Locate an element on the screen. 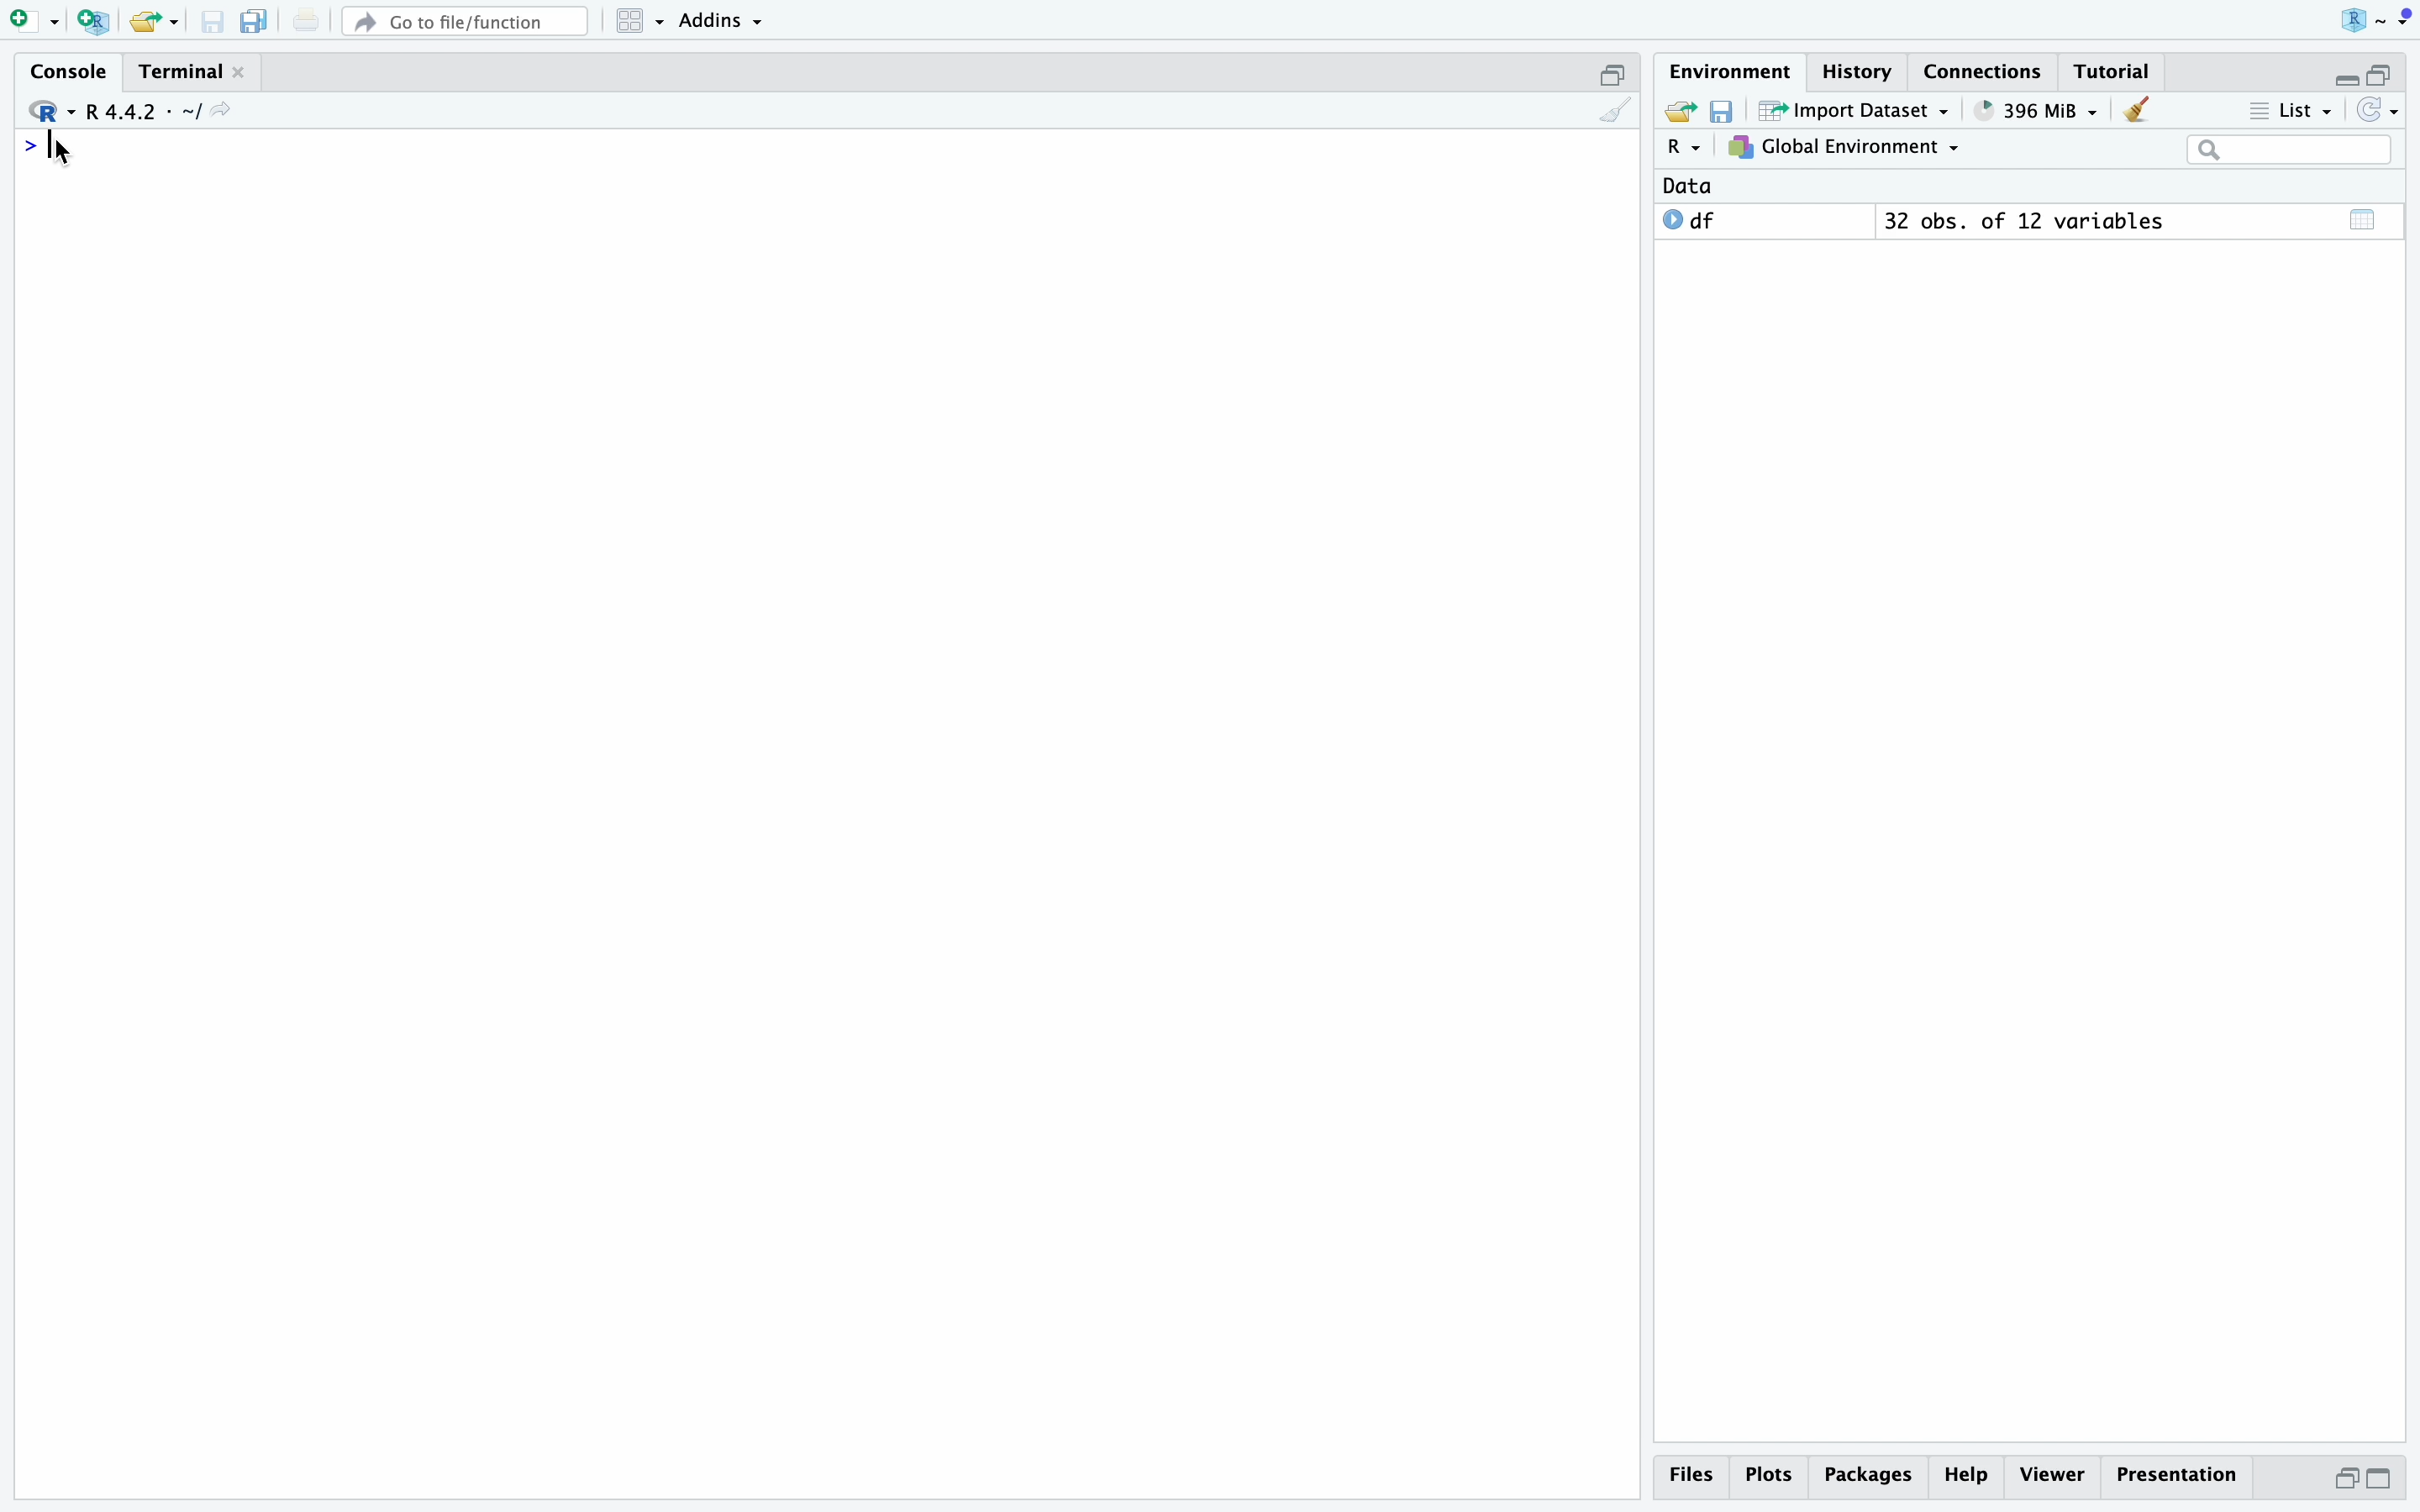 The image size is (2420, 1512). share folder is located at coordinates (1682, 111).